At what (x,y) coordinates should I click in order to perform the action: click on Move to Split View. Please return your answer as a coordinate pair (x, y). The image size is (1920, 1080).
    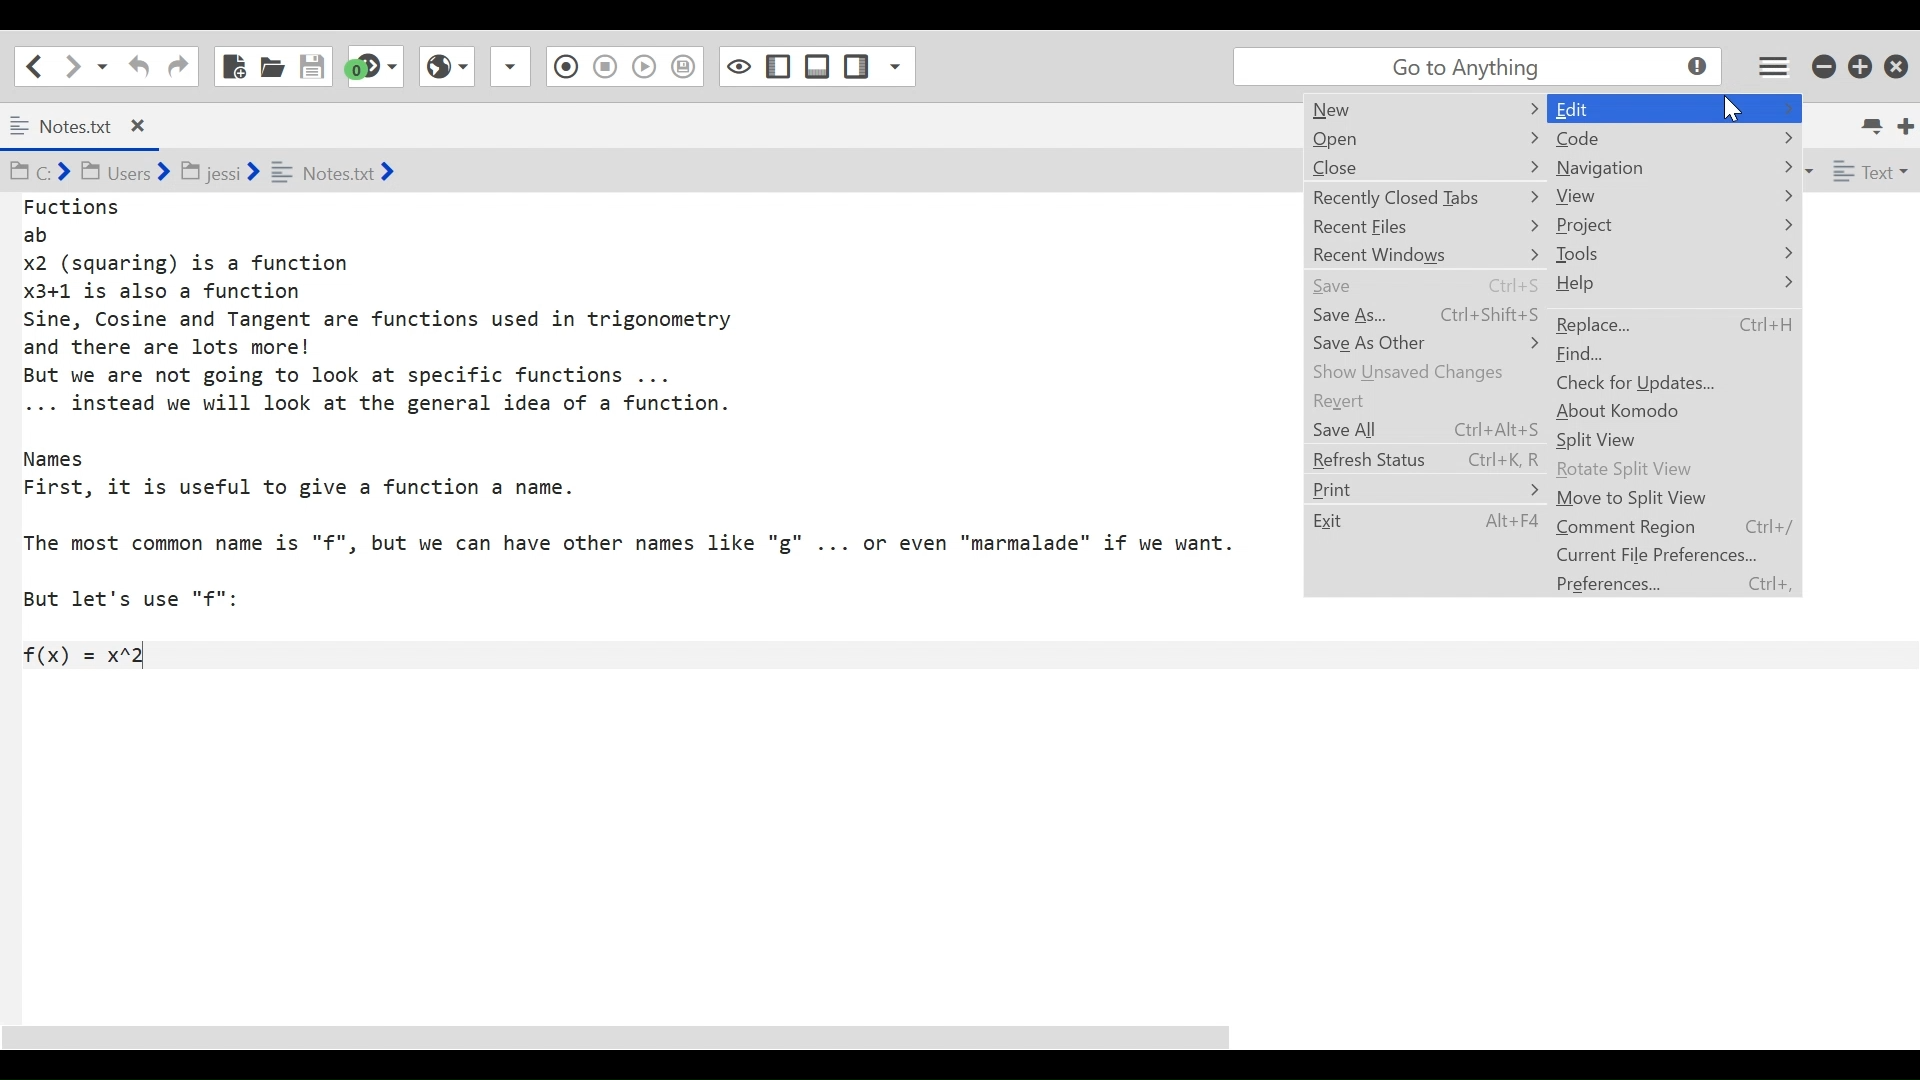
    Looking at the image, I should click on (1653, 499).